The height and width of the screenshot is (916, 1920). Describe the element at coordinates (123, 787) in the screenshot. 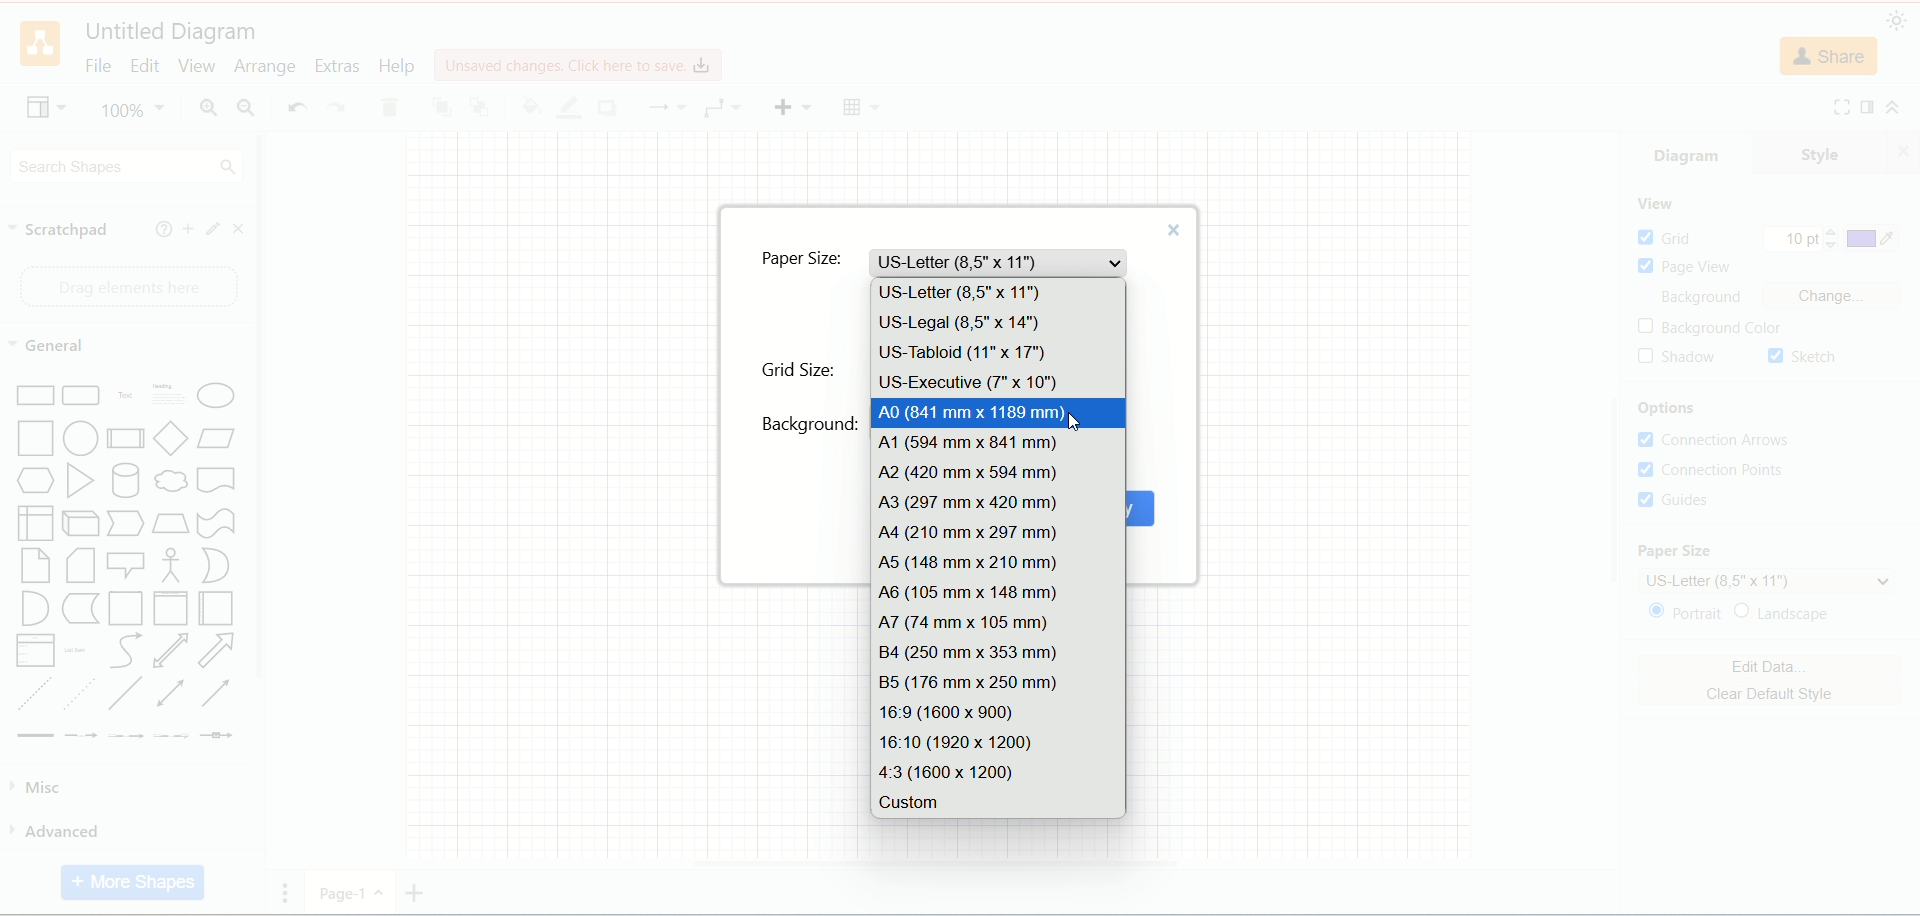

I see `misc` at that location.